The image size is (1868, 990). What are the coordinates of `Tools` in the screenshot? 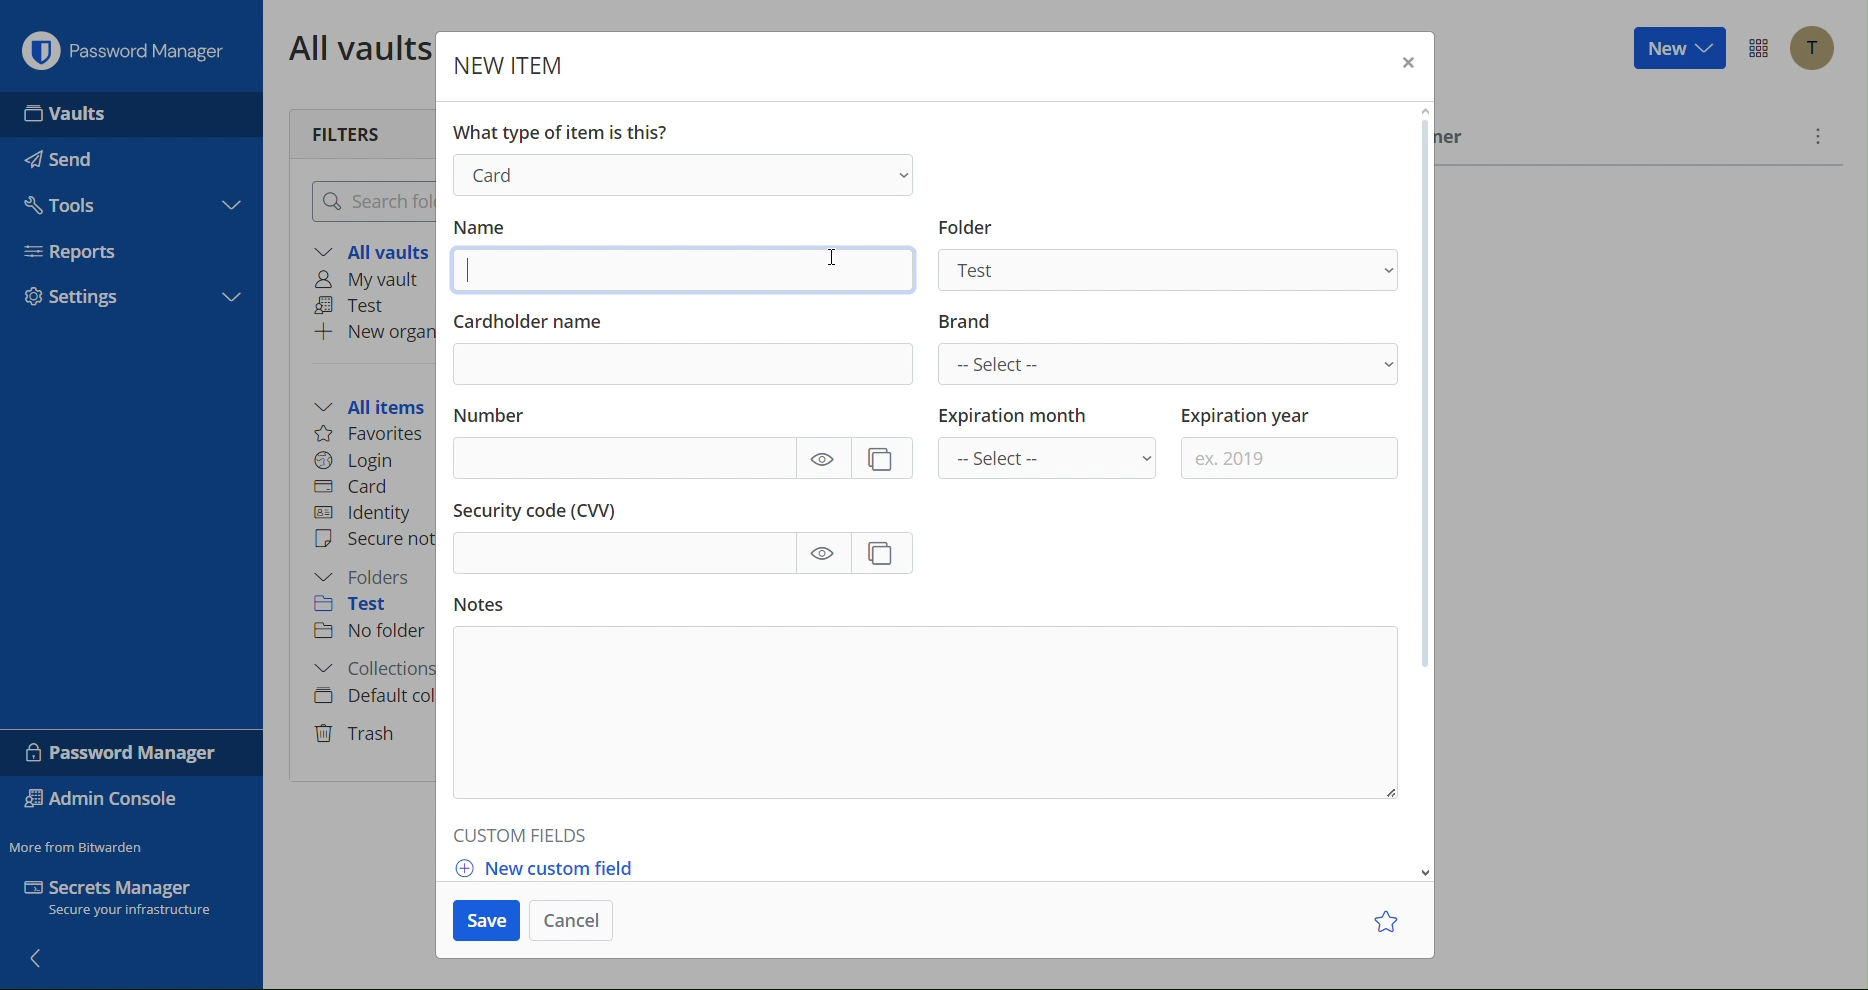 It's located at (73, 204).